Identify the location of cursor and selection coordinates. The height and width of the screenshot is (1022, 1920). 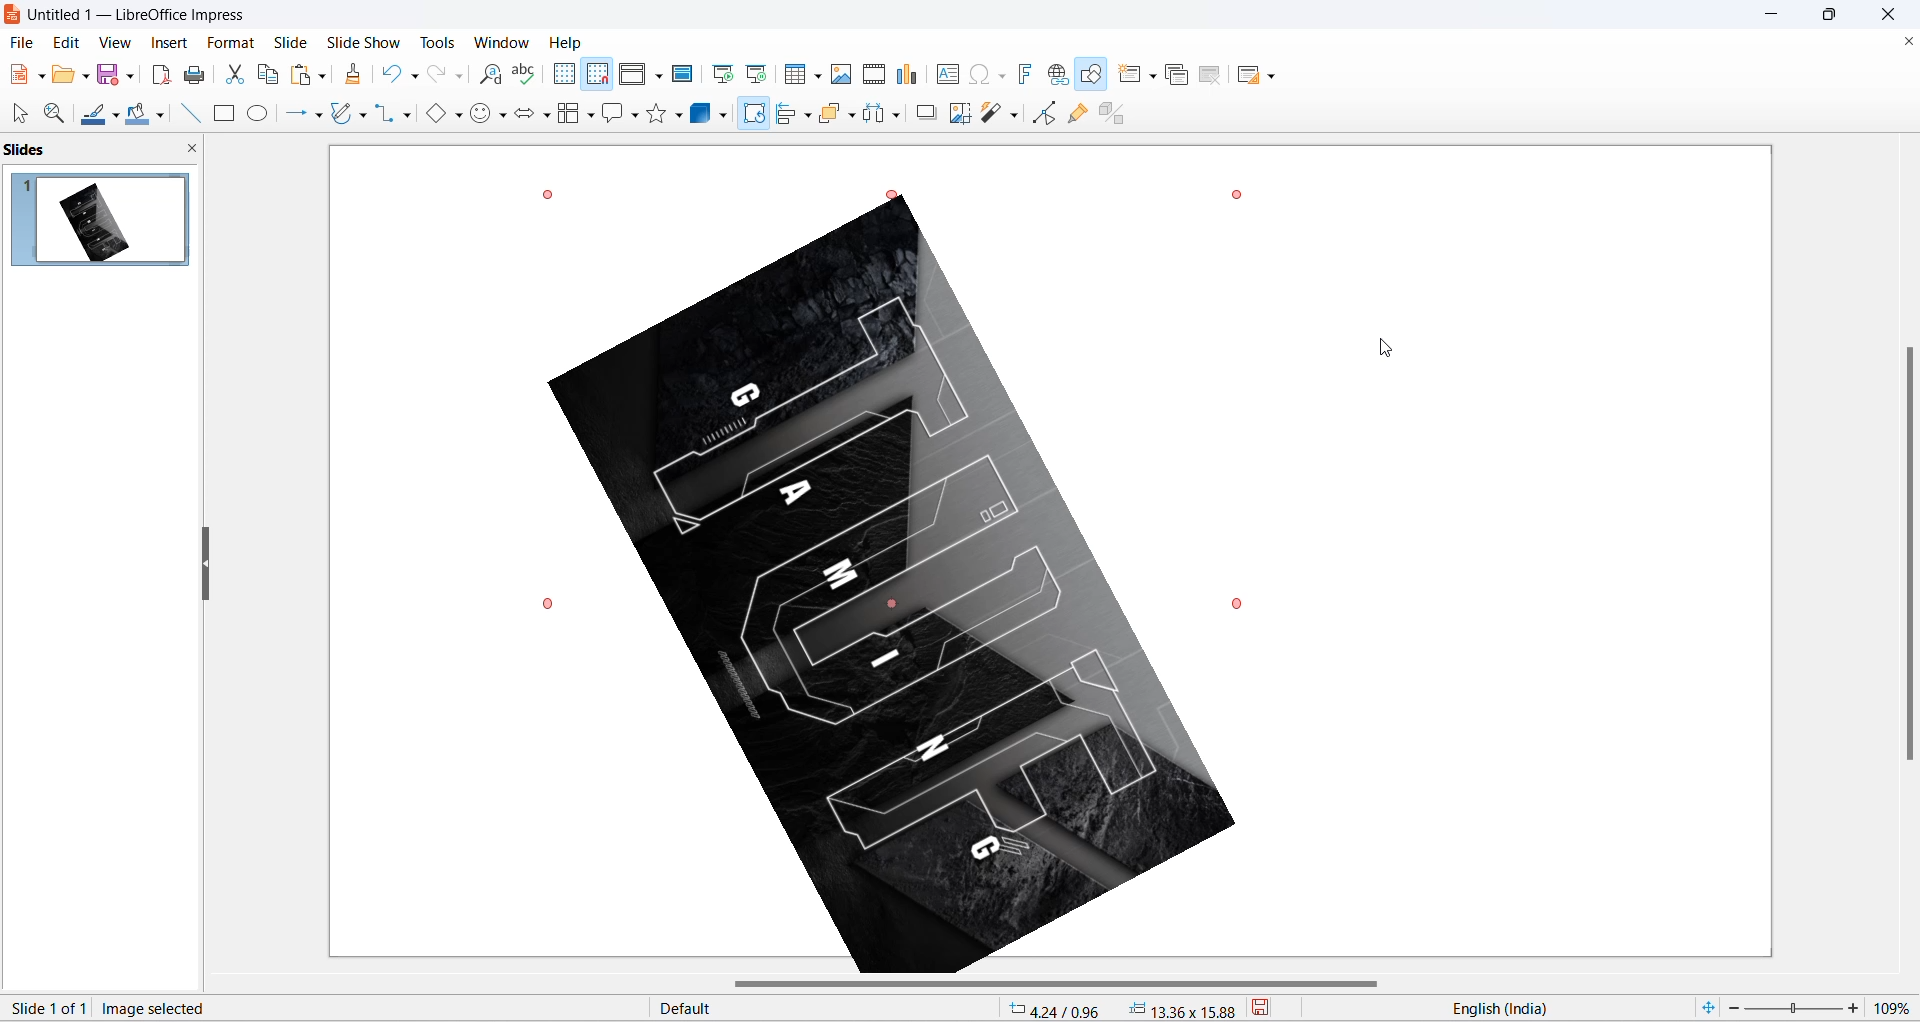
(1123, 1009).